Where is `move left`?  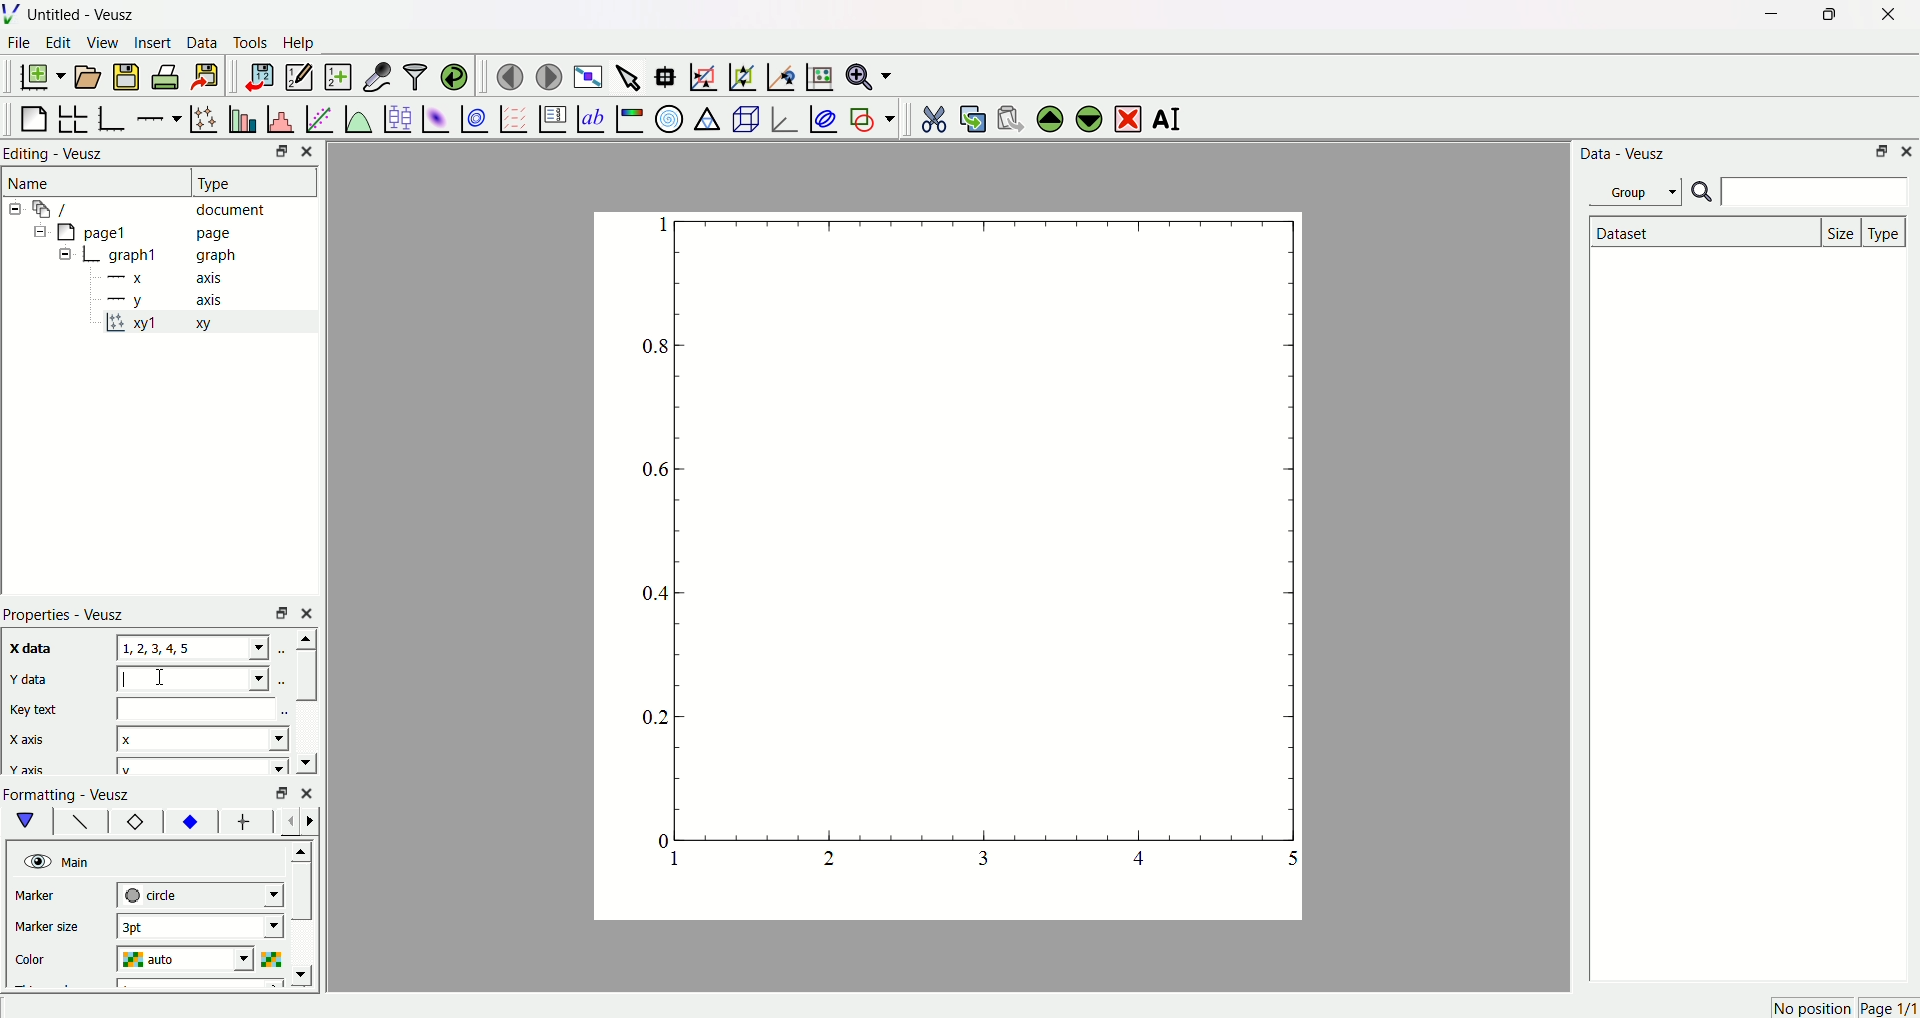 move left is located at coordinates (292, 821).